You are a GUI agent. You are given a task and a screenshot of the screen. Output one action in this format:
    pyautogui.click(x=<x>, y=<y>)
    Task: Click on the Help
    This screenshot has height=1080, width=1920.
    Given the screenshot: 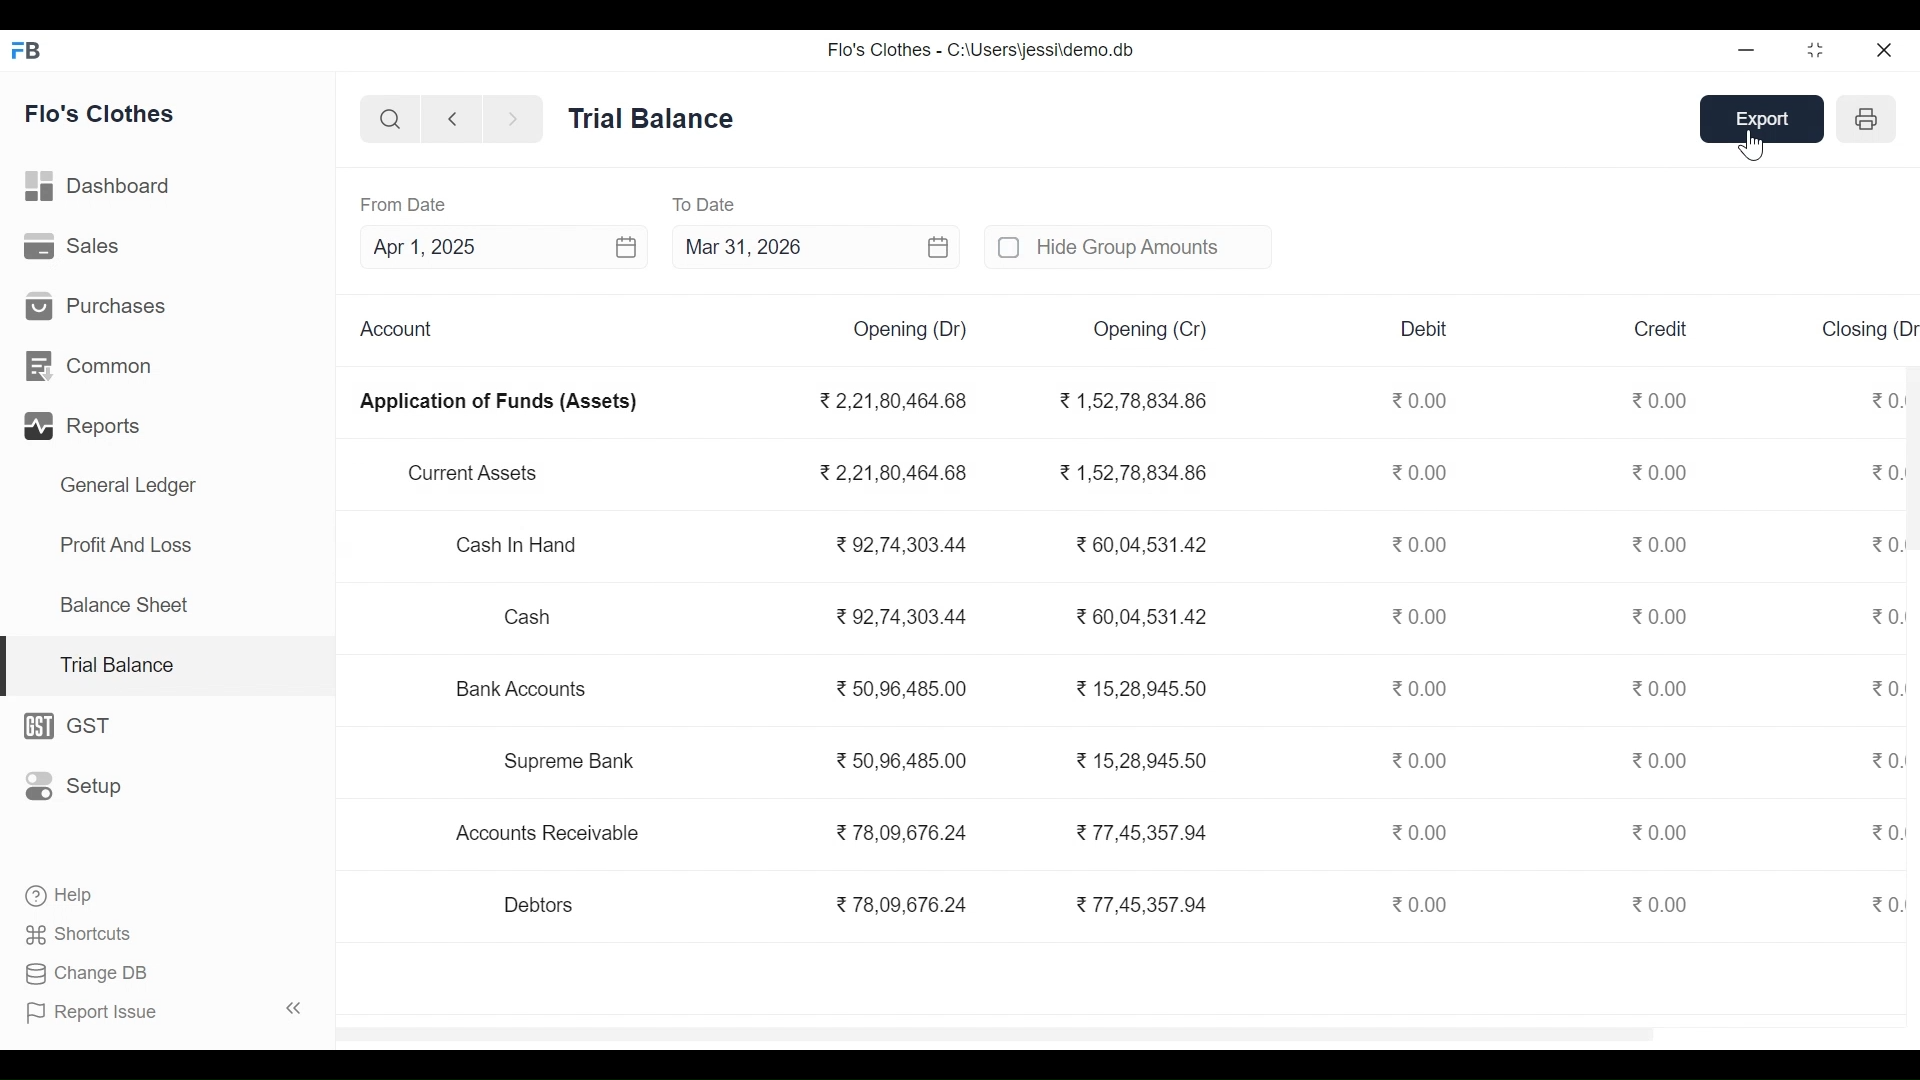 What is the action you would take?
    pyautogui.click(x=56, y=893)
    